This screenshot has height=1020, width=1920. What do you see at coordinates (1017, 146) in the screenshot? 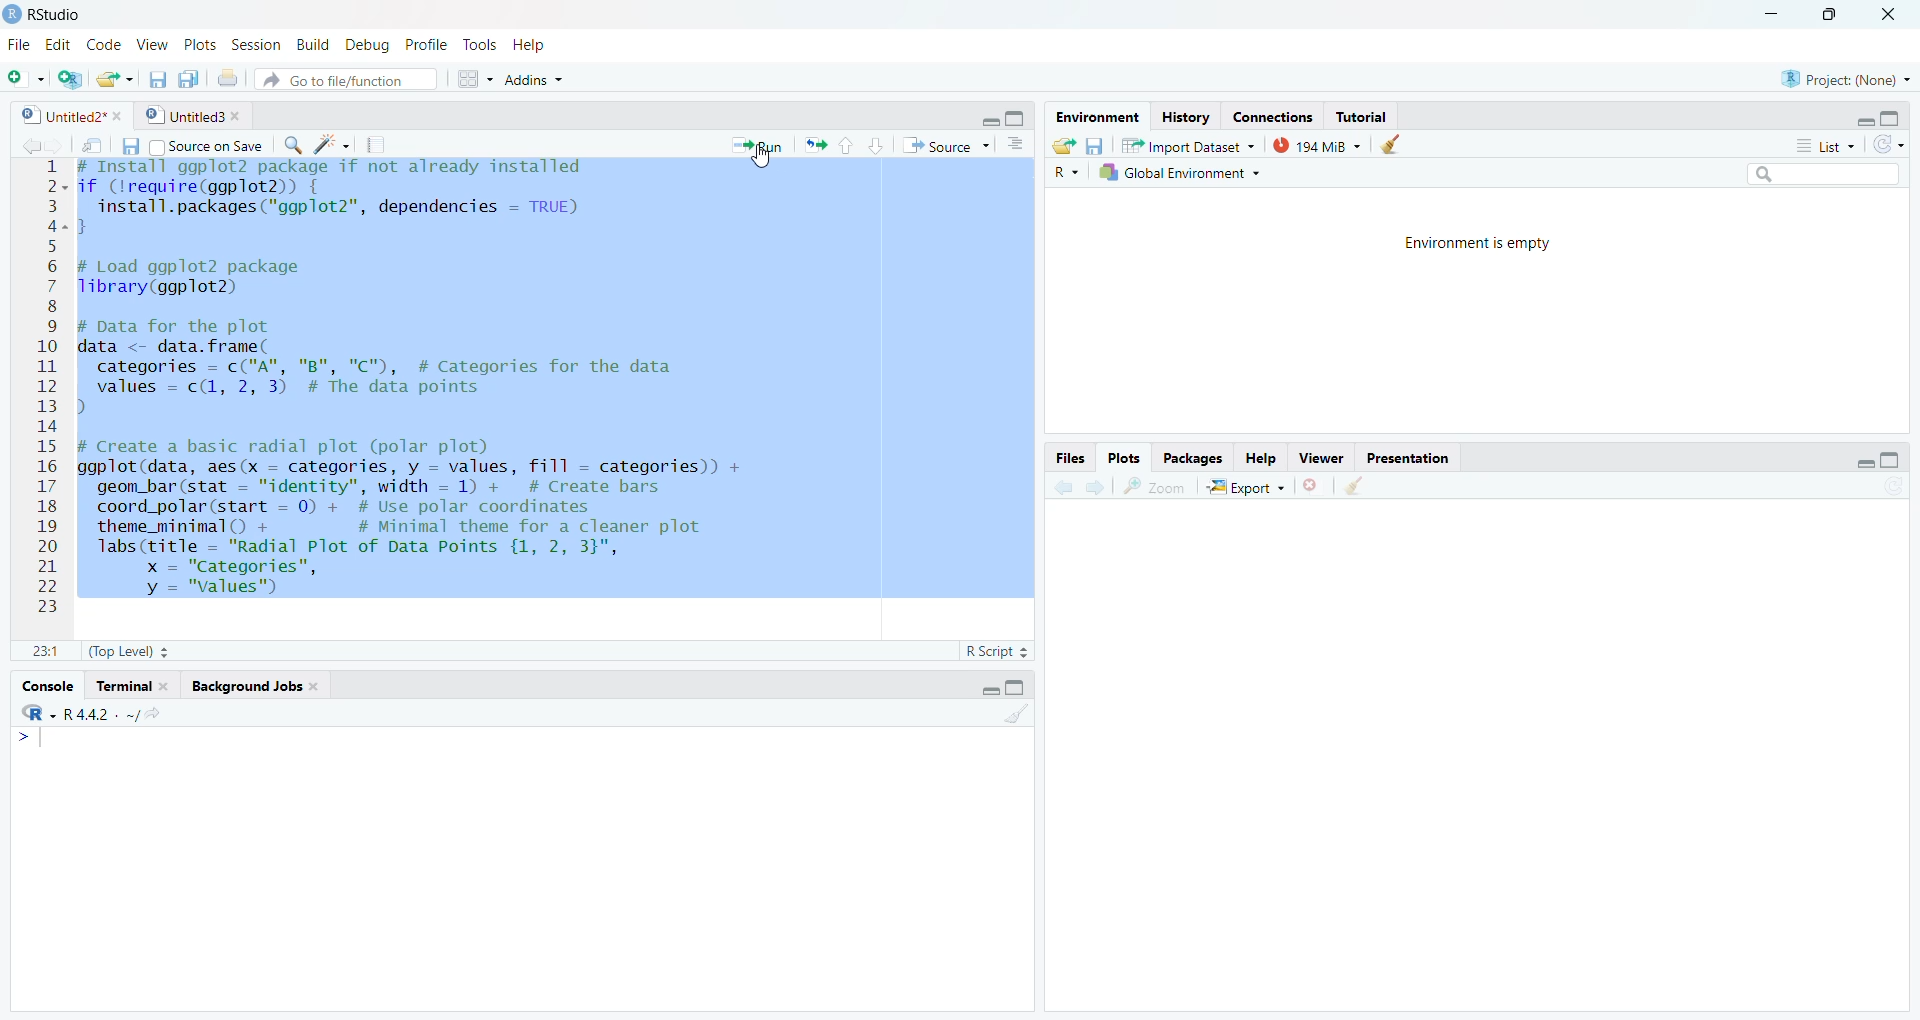
I see `document outline` at bounding box center [1017, 146].